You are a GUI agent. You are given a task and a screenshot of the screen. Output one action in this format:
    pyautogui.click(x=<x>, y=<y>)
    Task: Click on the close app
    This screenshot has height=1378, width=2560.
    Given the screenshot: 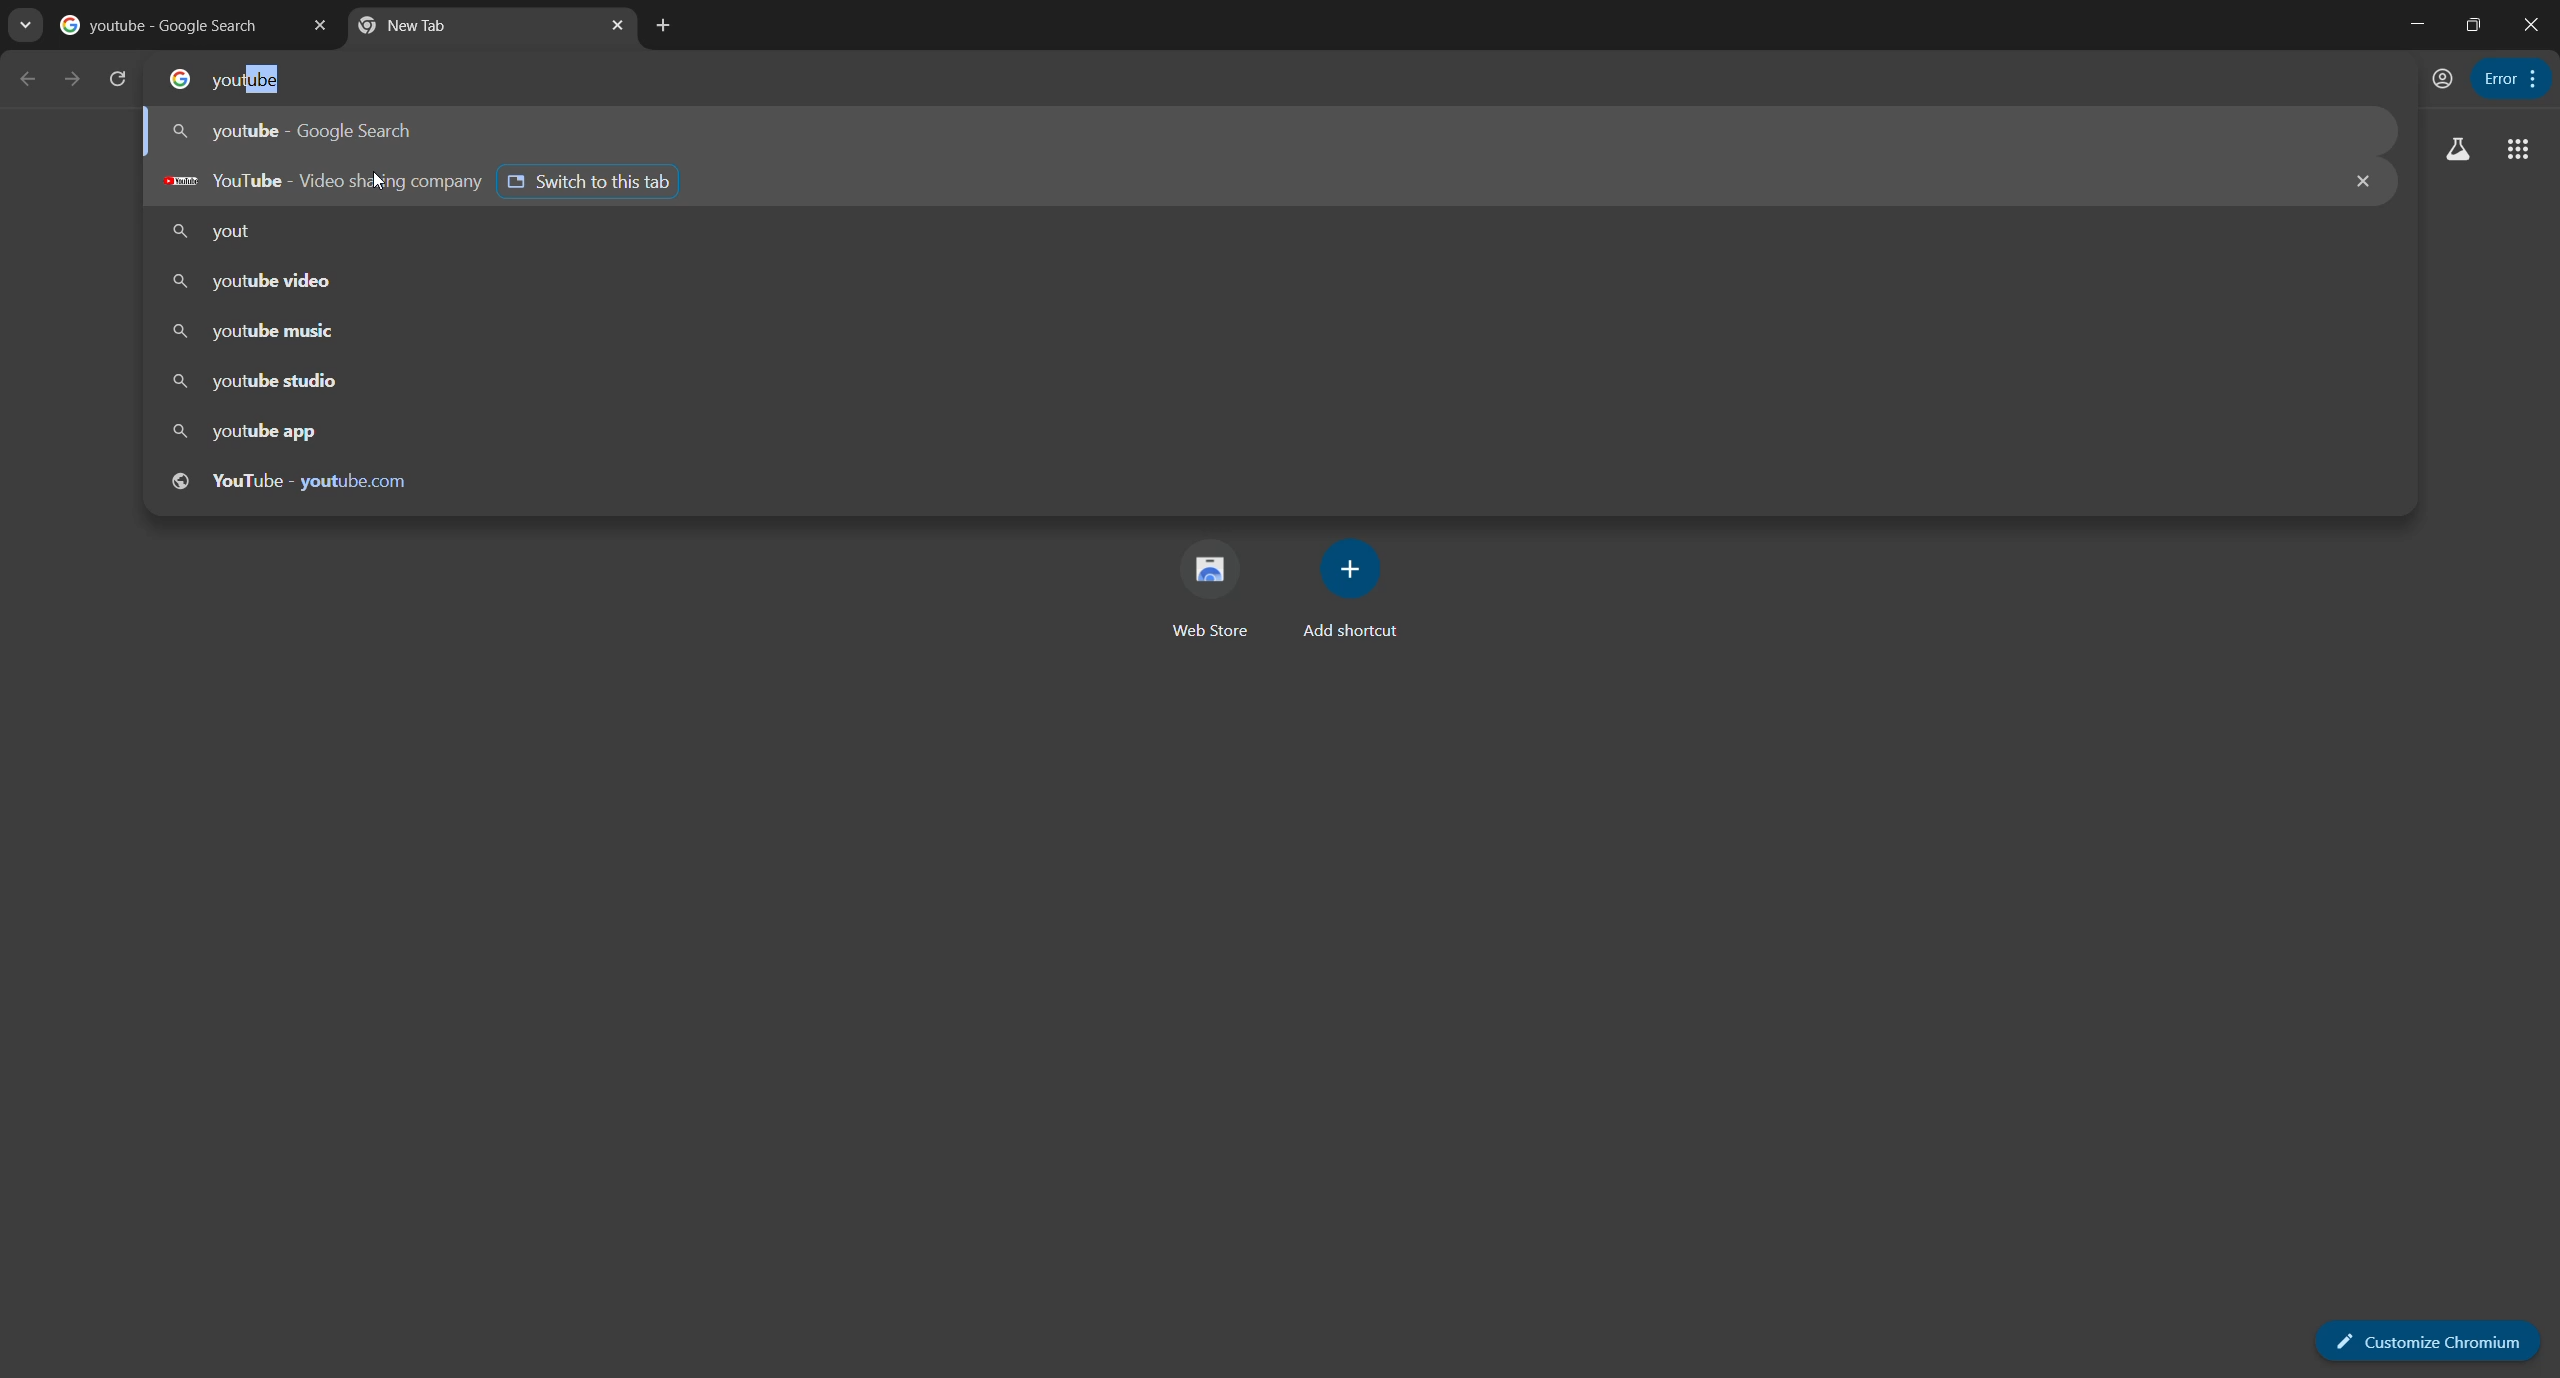 What is the action you would take?
    pyautogui.click(x=2533, y=27)
    